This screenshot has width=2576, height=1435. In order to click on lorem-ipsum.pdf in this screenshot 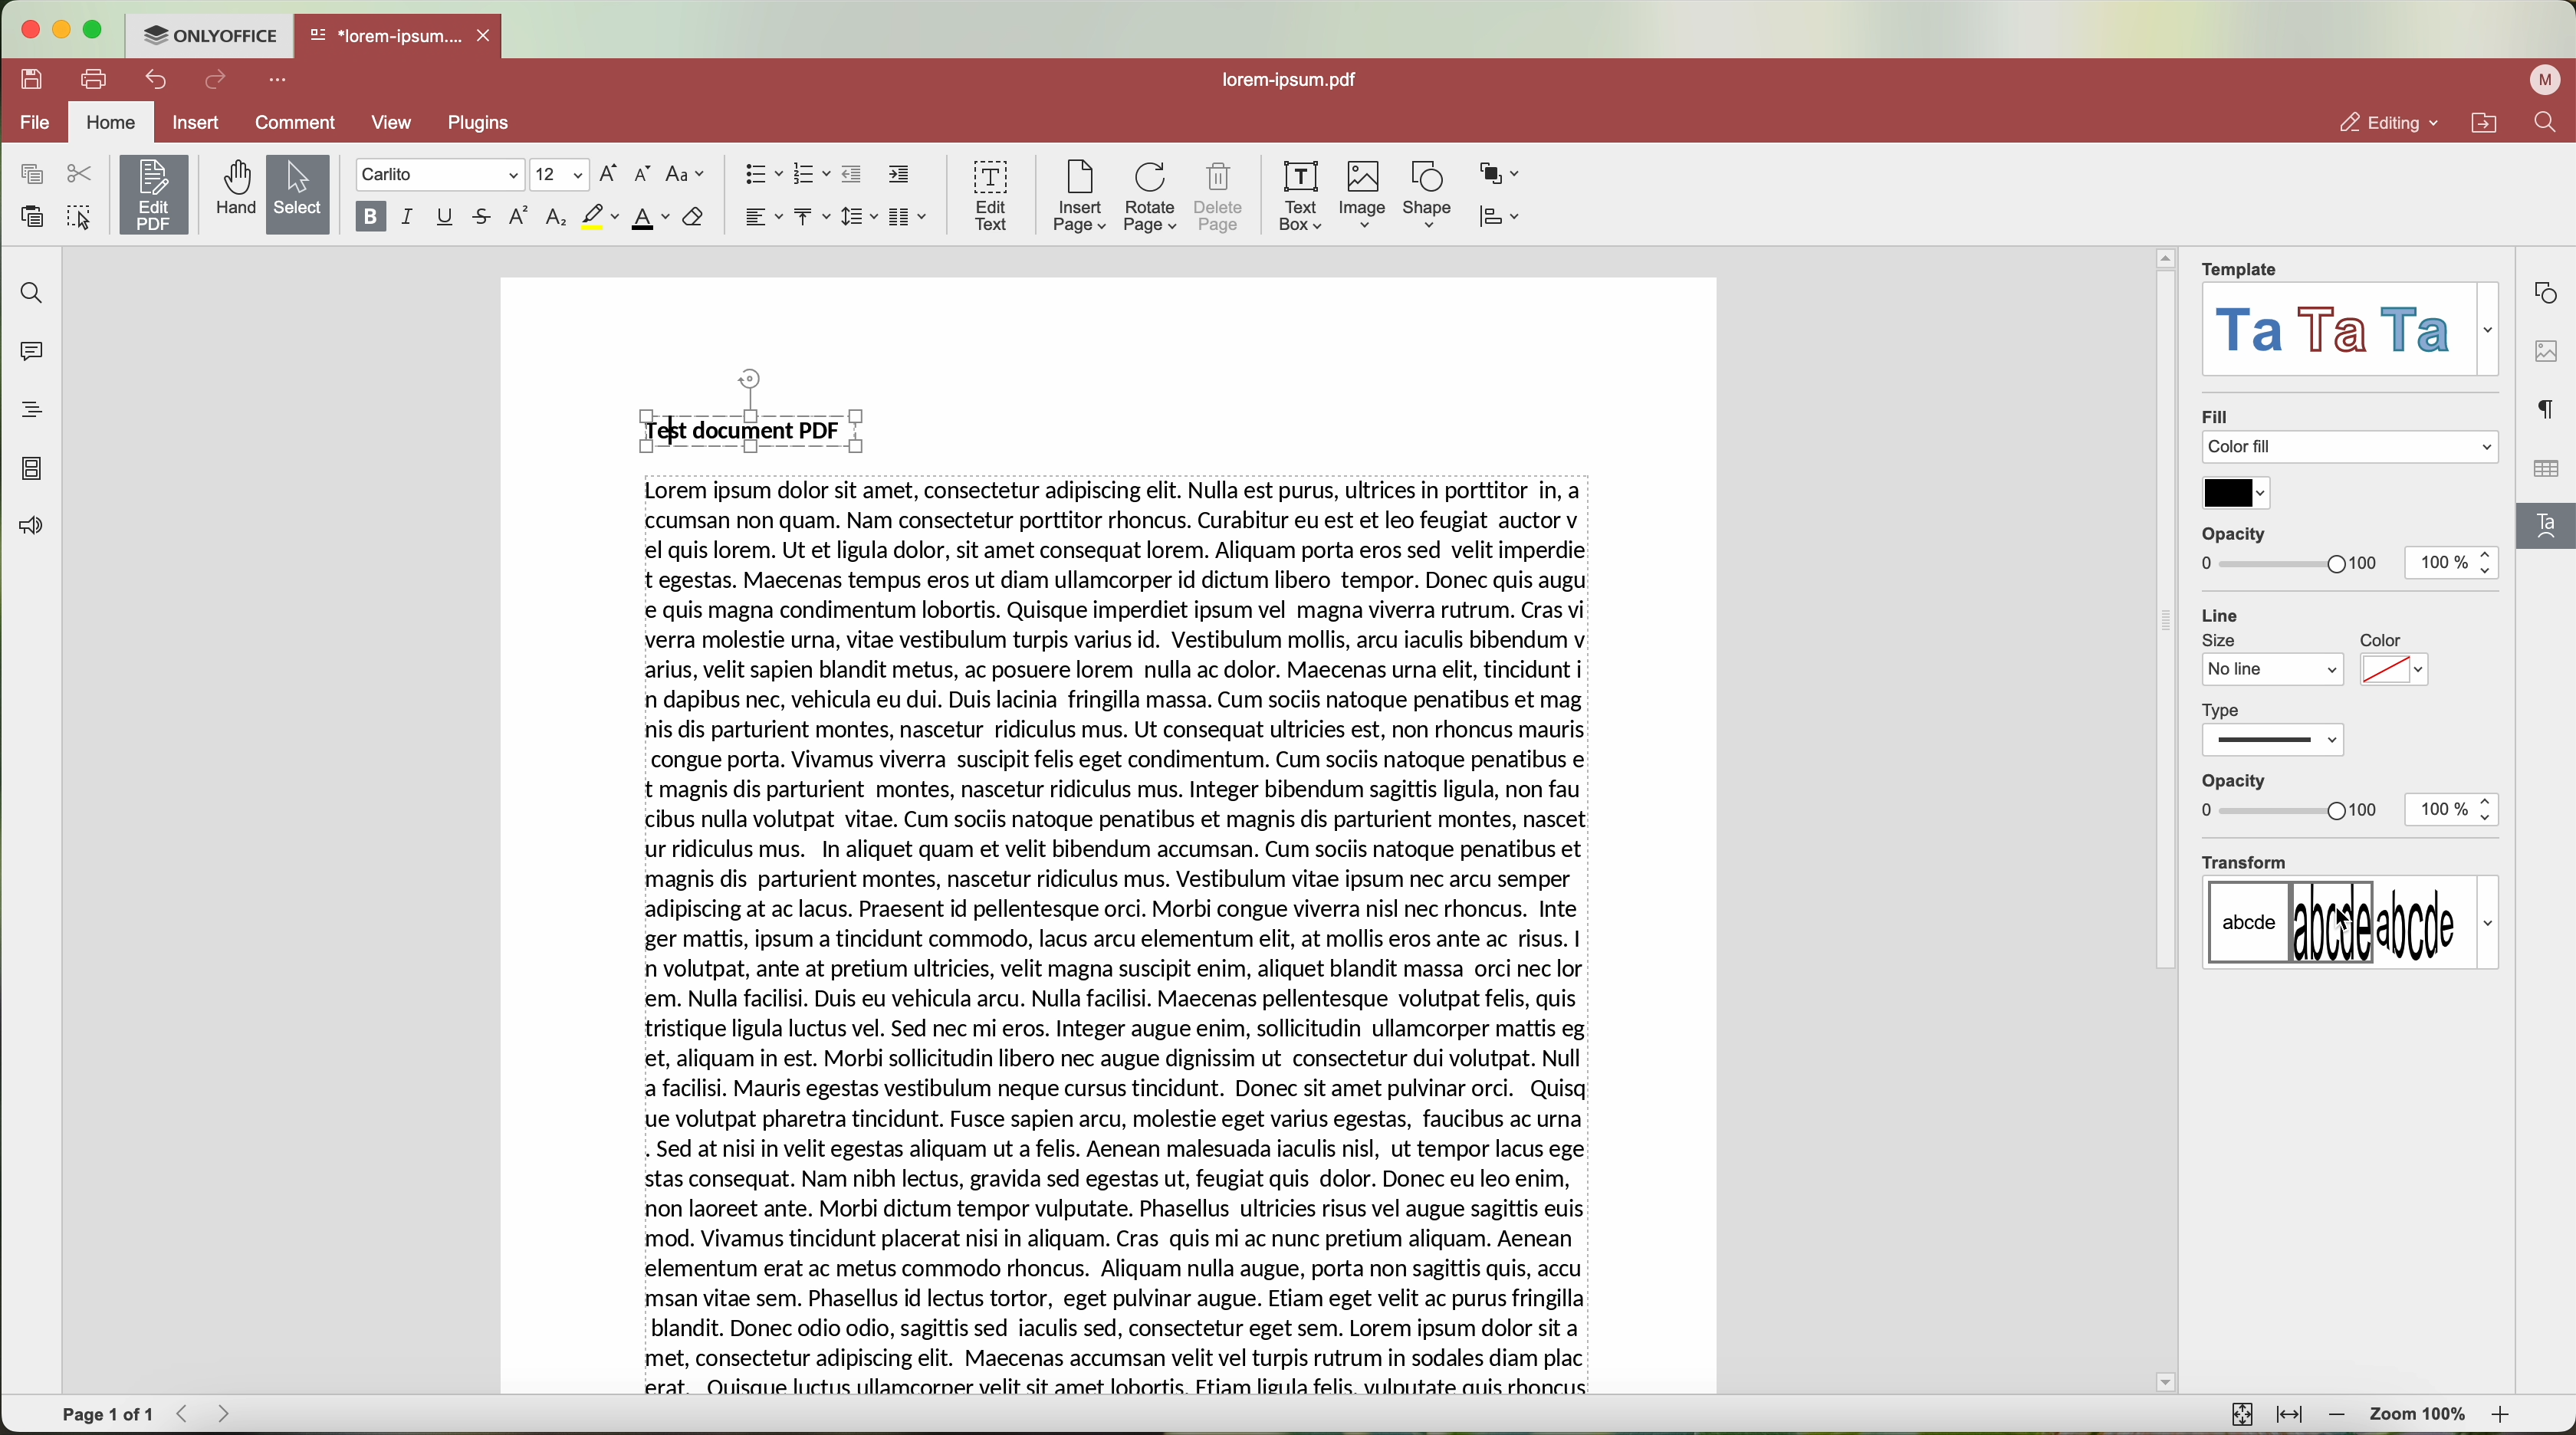, I will do `click(1287, 82)`.